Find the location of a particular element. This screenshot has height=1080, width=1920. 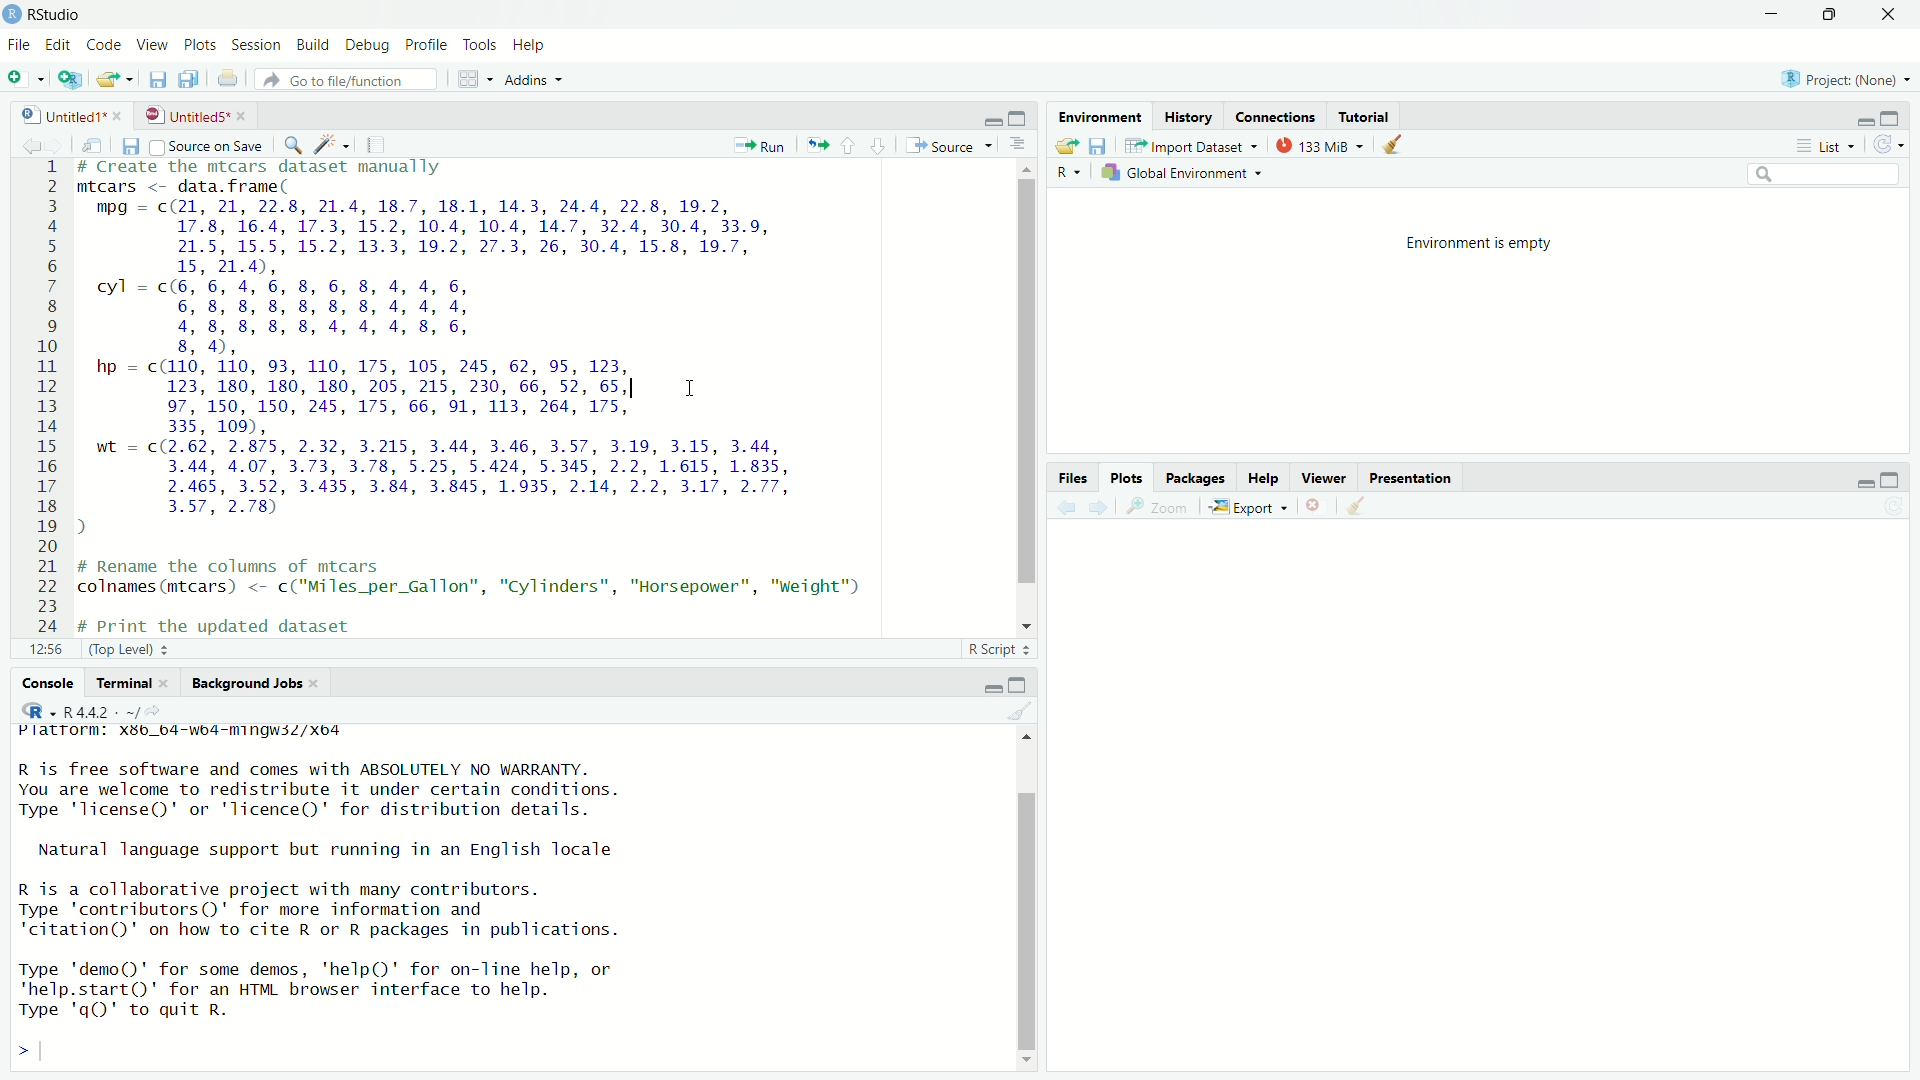

Tools is located at coordinates (482, 46).